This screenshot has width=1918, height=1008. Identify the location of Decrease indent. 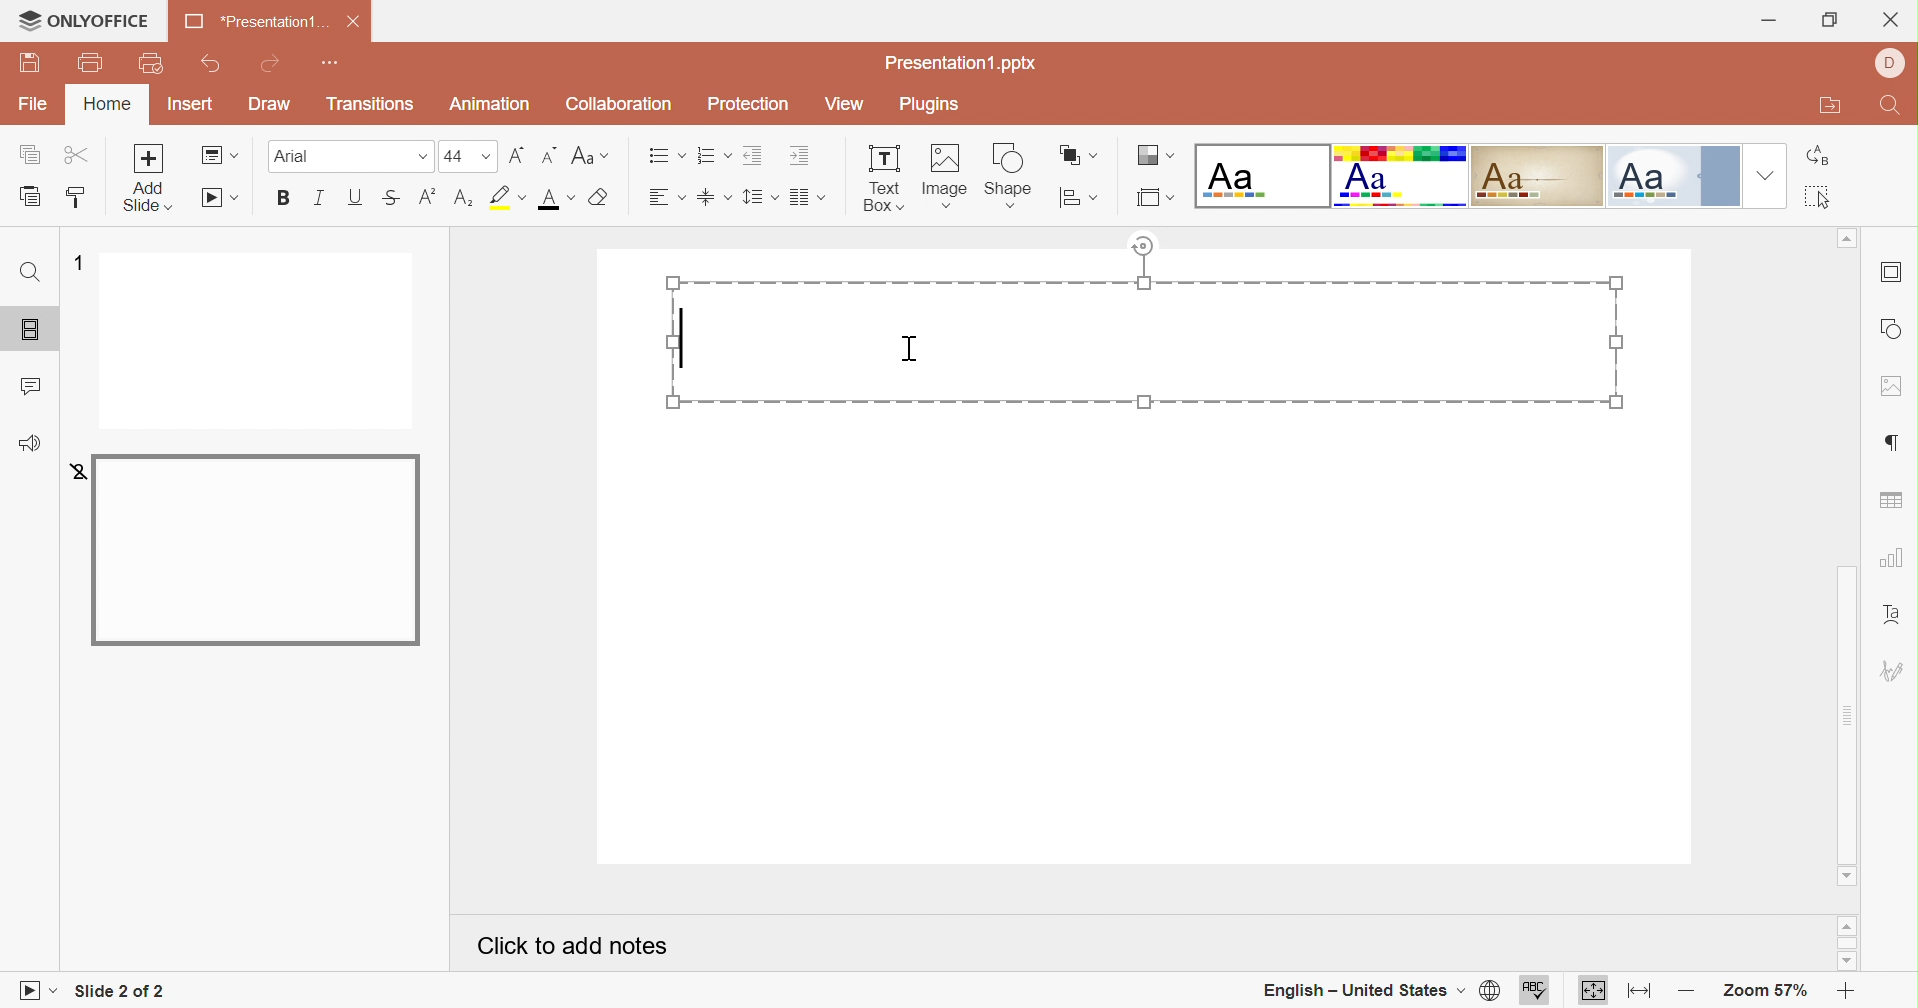
(754, 154).